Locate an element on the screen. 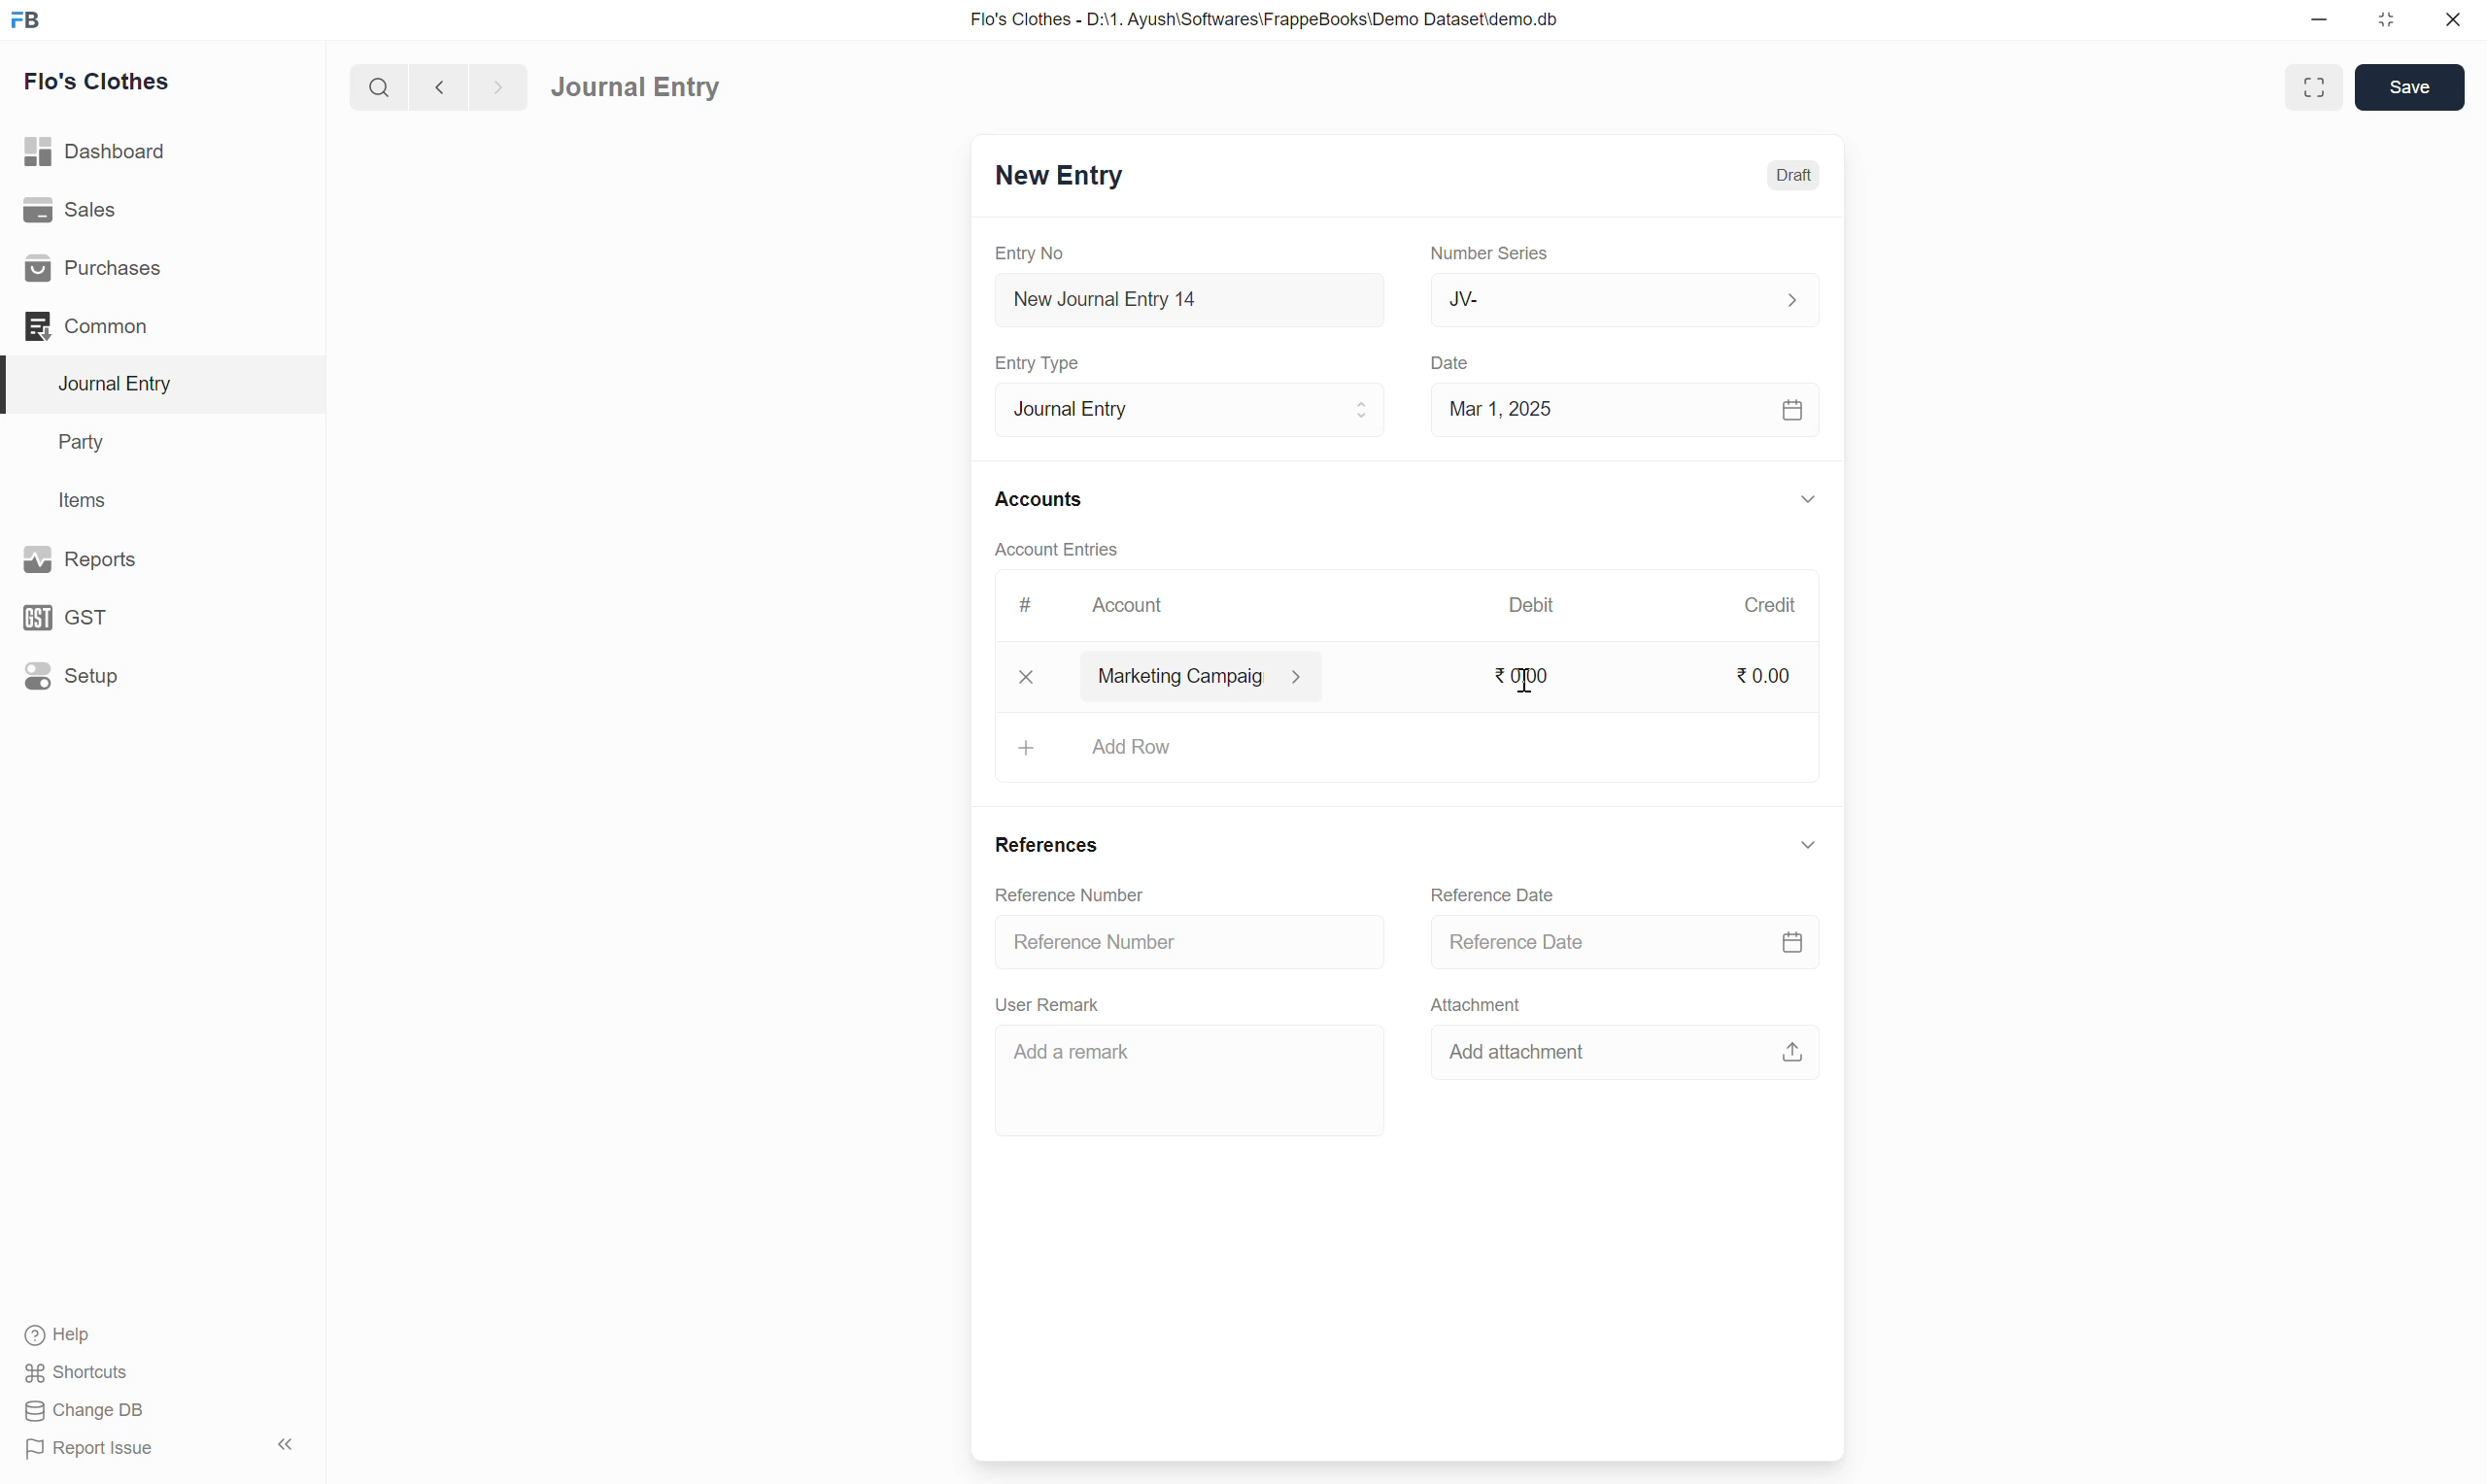 The height and width of the screenshot is (1484, 2487). Attachment is located at coordinates (1479, 1004).